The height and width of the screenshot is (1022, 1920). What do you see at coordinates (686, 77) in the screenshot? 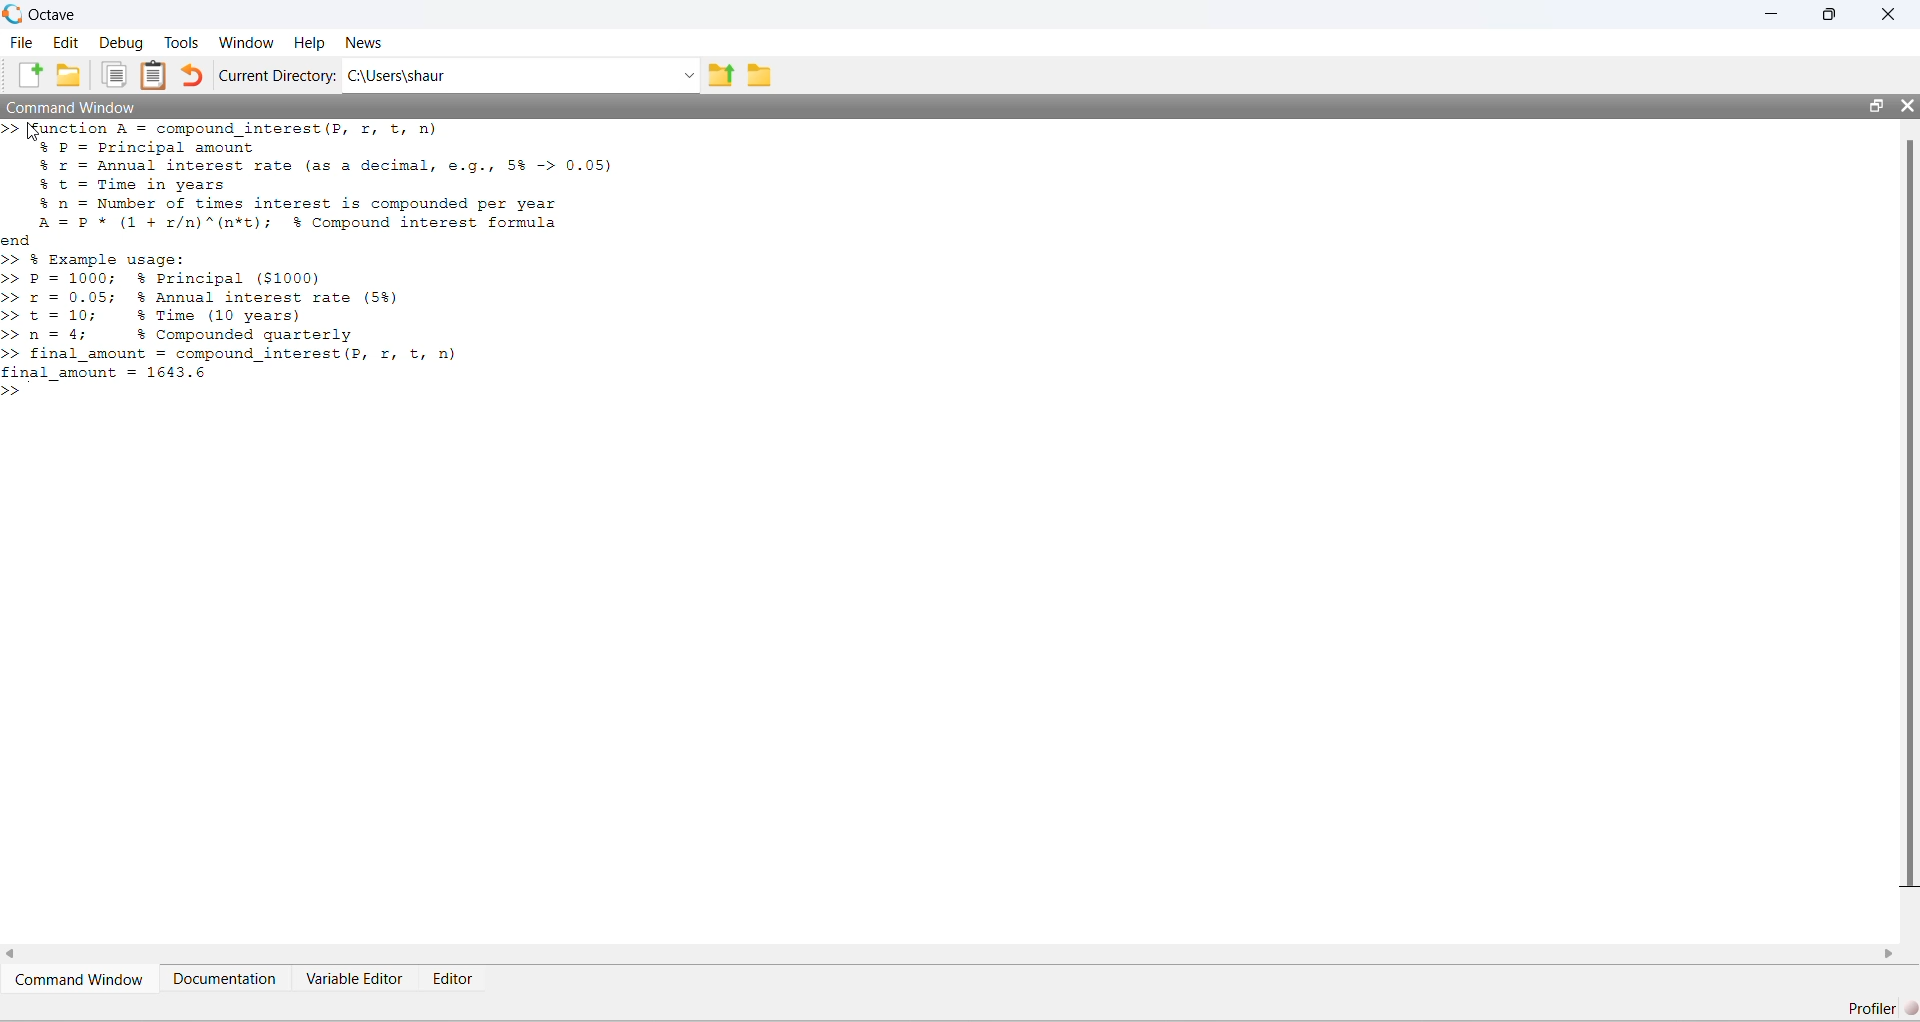
I see `Dropdown` at bounding box center [686, 77].